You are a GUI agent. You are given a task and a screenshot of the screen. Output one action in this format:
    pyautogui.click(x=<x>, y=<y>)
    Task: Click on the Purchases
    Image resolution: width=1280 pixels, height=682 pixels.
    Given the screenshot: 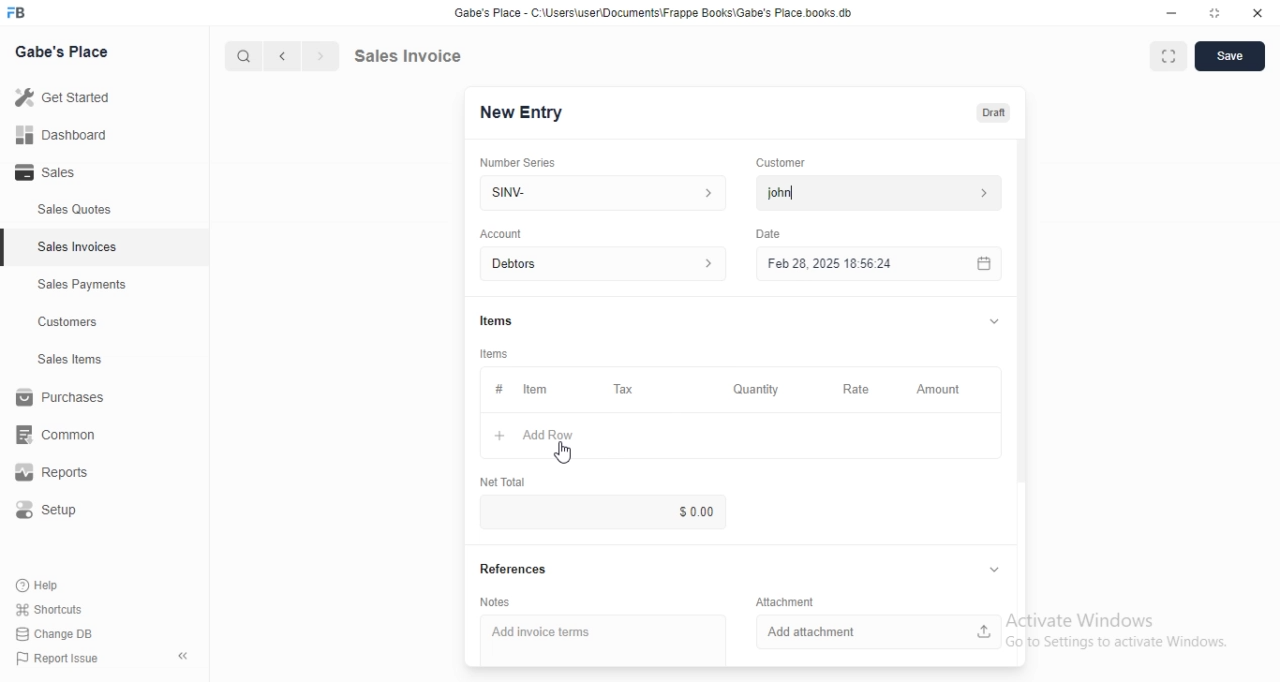 What is the action you would take?
    pyautogui.click(x=64, y=400)
    